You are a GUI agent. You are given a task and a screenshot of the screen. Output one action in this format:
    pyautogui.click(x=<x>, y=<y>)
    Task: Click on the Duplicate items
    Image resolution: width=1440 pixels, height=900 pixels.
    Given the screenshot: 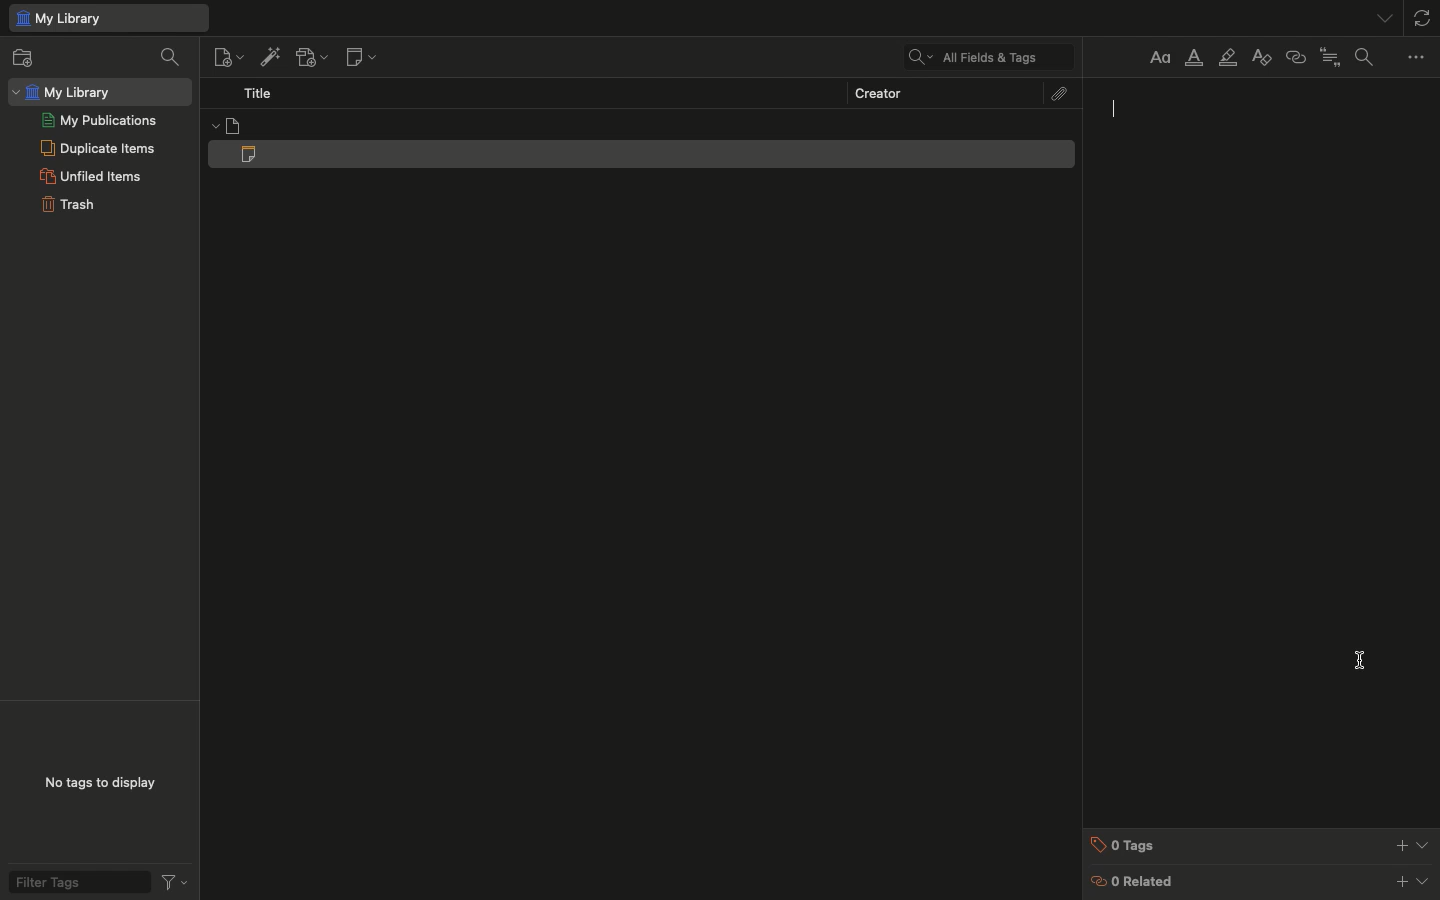 What is the action you would take?
    pyautogui.click(x=98, y=147)
    